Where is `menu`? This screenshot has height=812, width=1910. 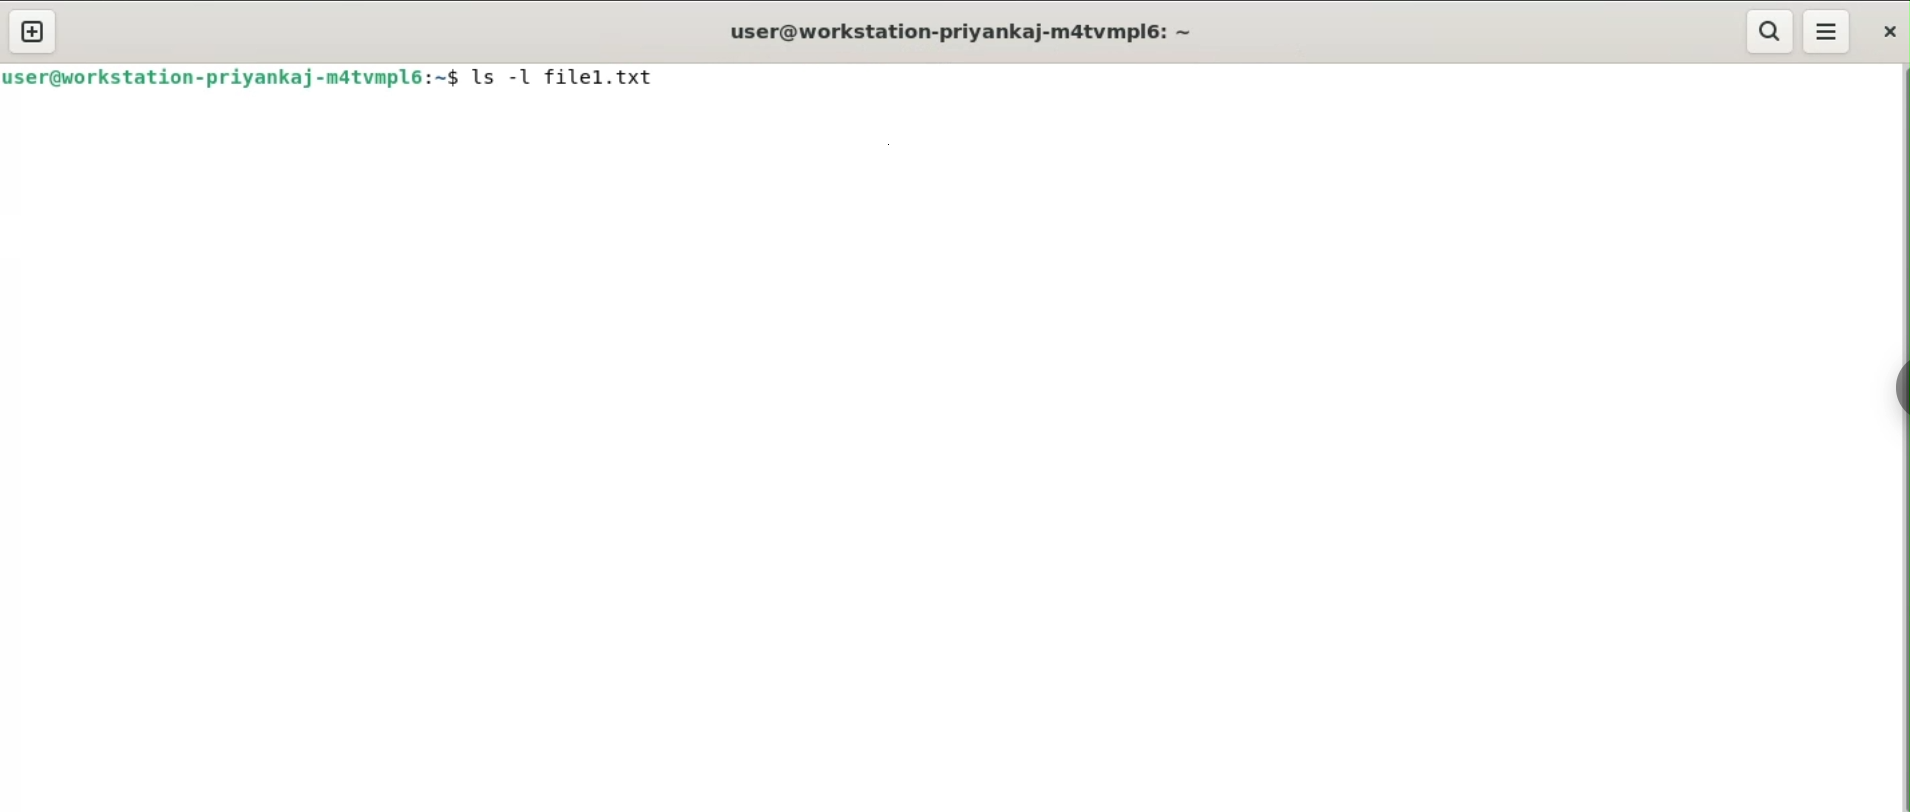 menu is located at coordinates (1826, 31).